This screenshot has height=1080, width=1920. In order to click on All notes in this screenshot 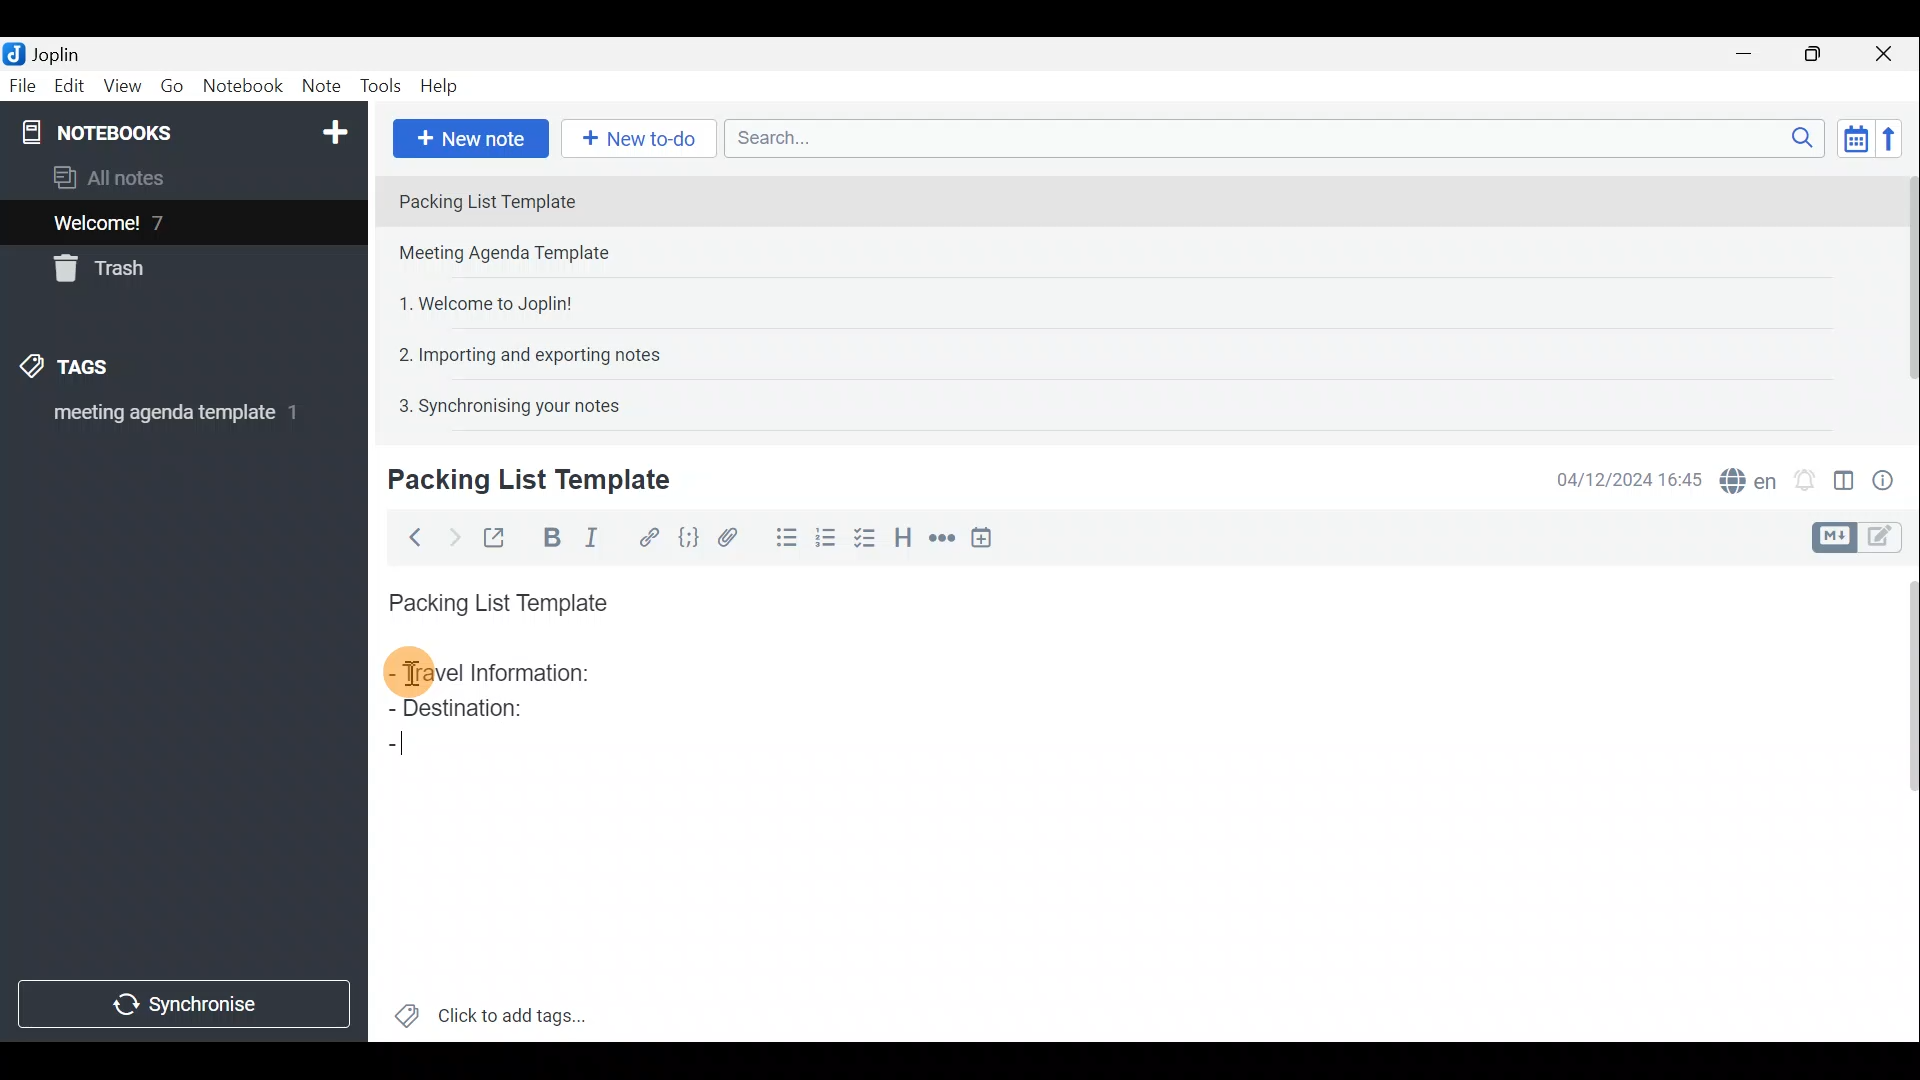, I will do `click(116, 177)`.